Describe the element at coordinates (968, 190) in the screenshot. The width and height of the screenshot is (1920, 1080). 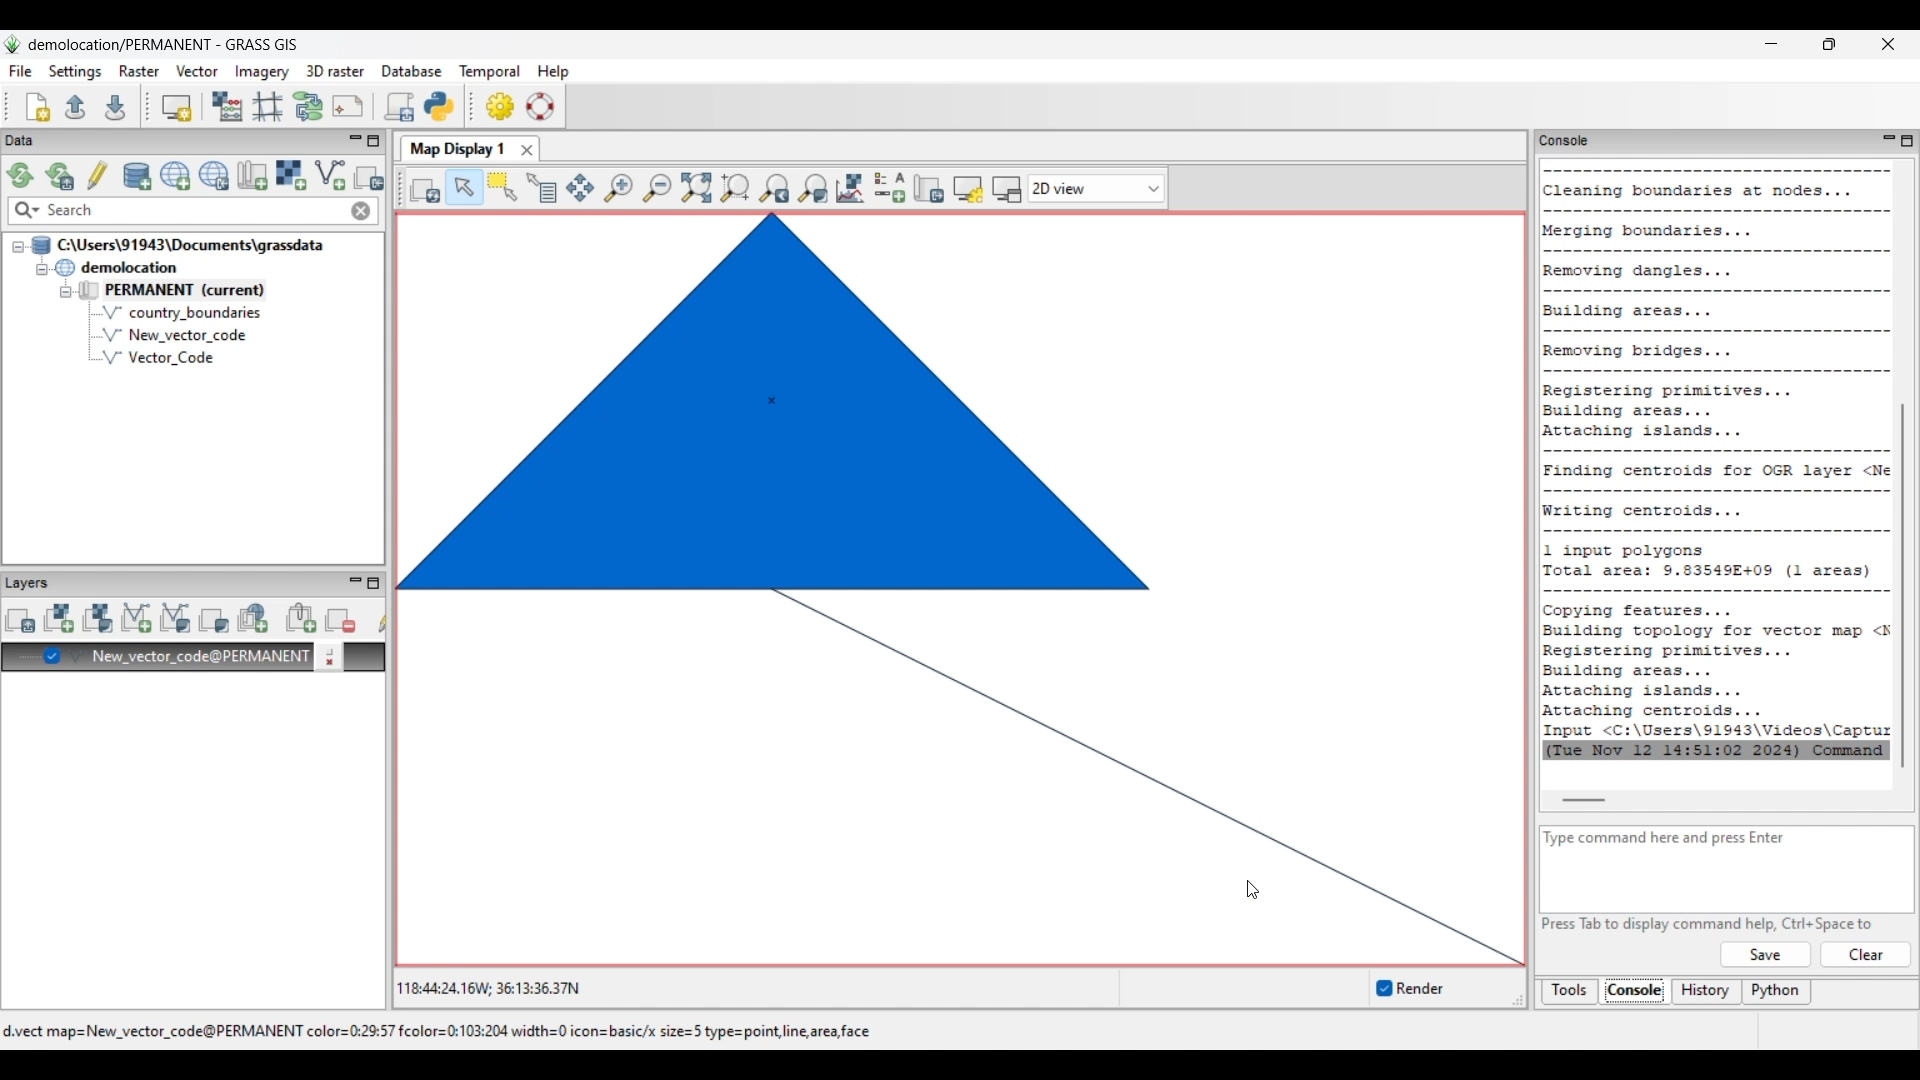
I see `Map display settings` at that location.